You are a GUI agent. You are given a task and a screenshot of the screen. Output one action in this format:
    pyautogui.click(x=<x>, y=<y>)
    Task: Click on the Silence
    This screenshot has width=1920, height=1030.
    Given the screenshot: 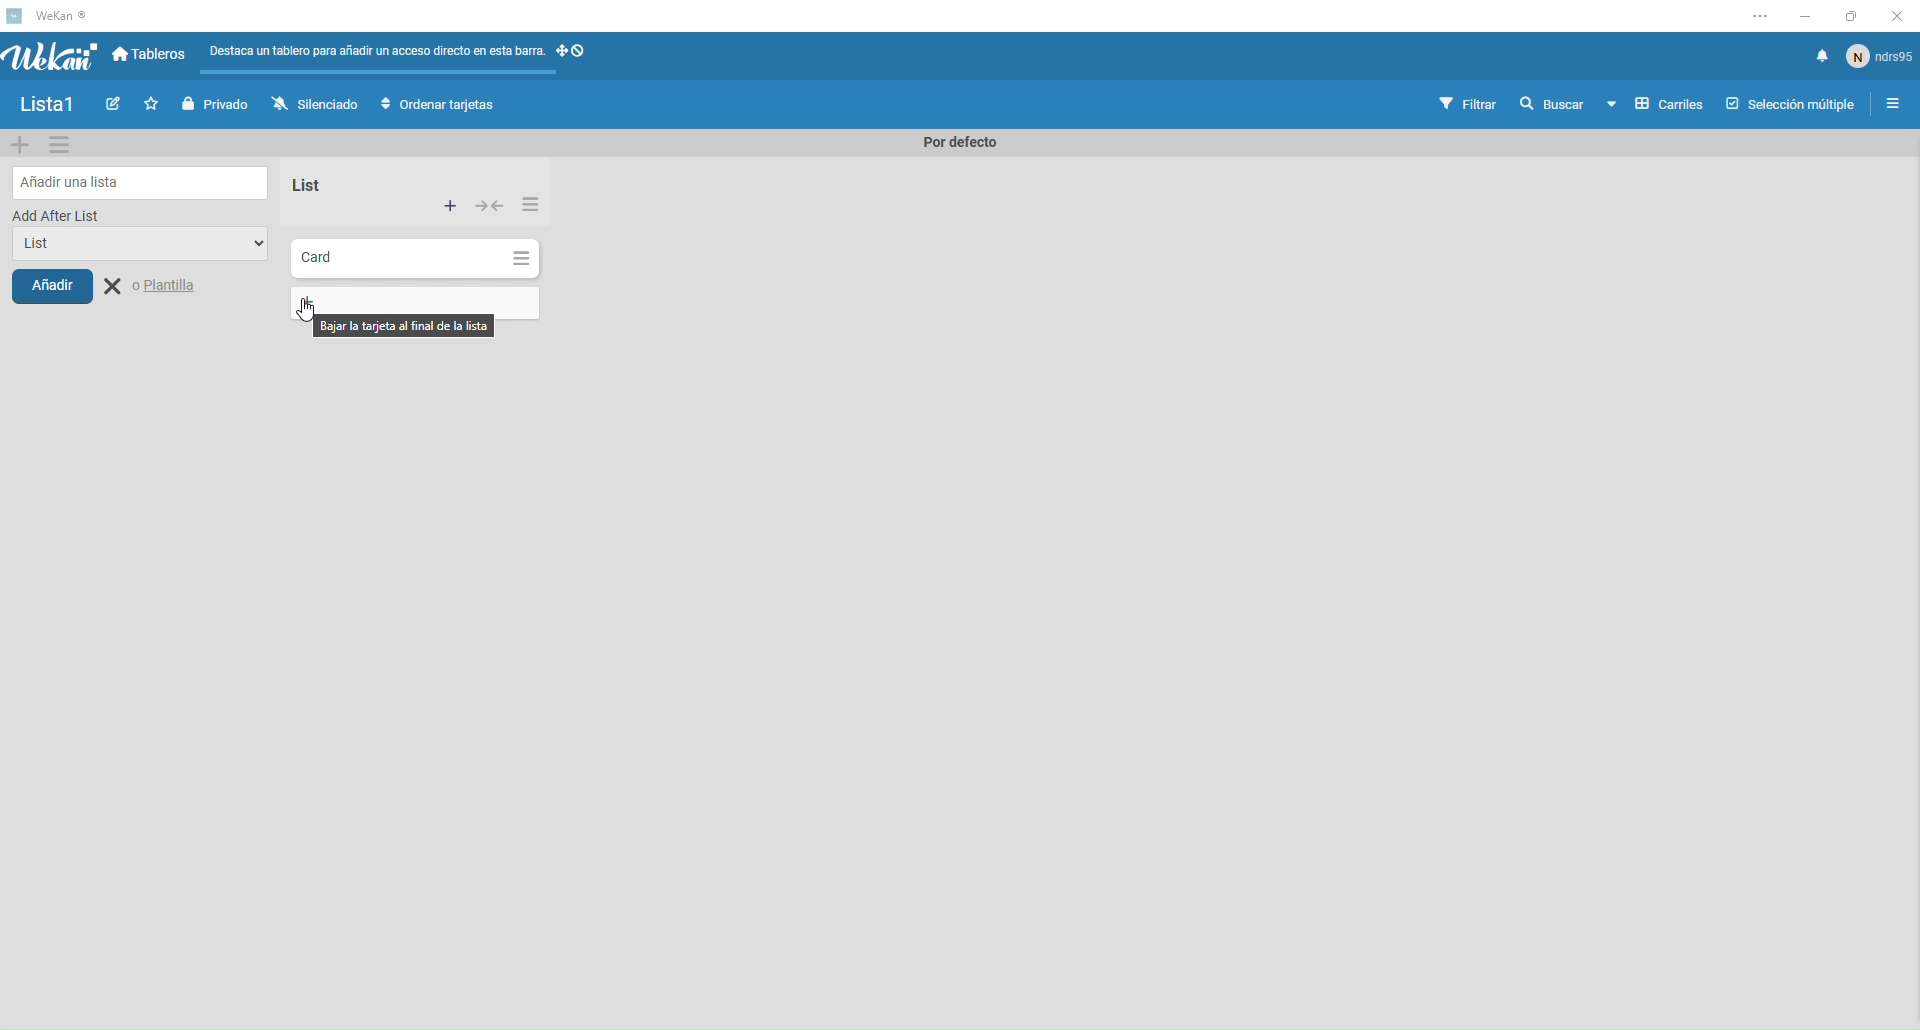 What is the action you would take?
    pyautogui.click(x=314, y=106)
    